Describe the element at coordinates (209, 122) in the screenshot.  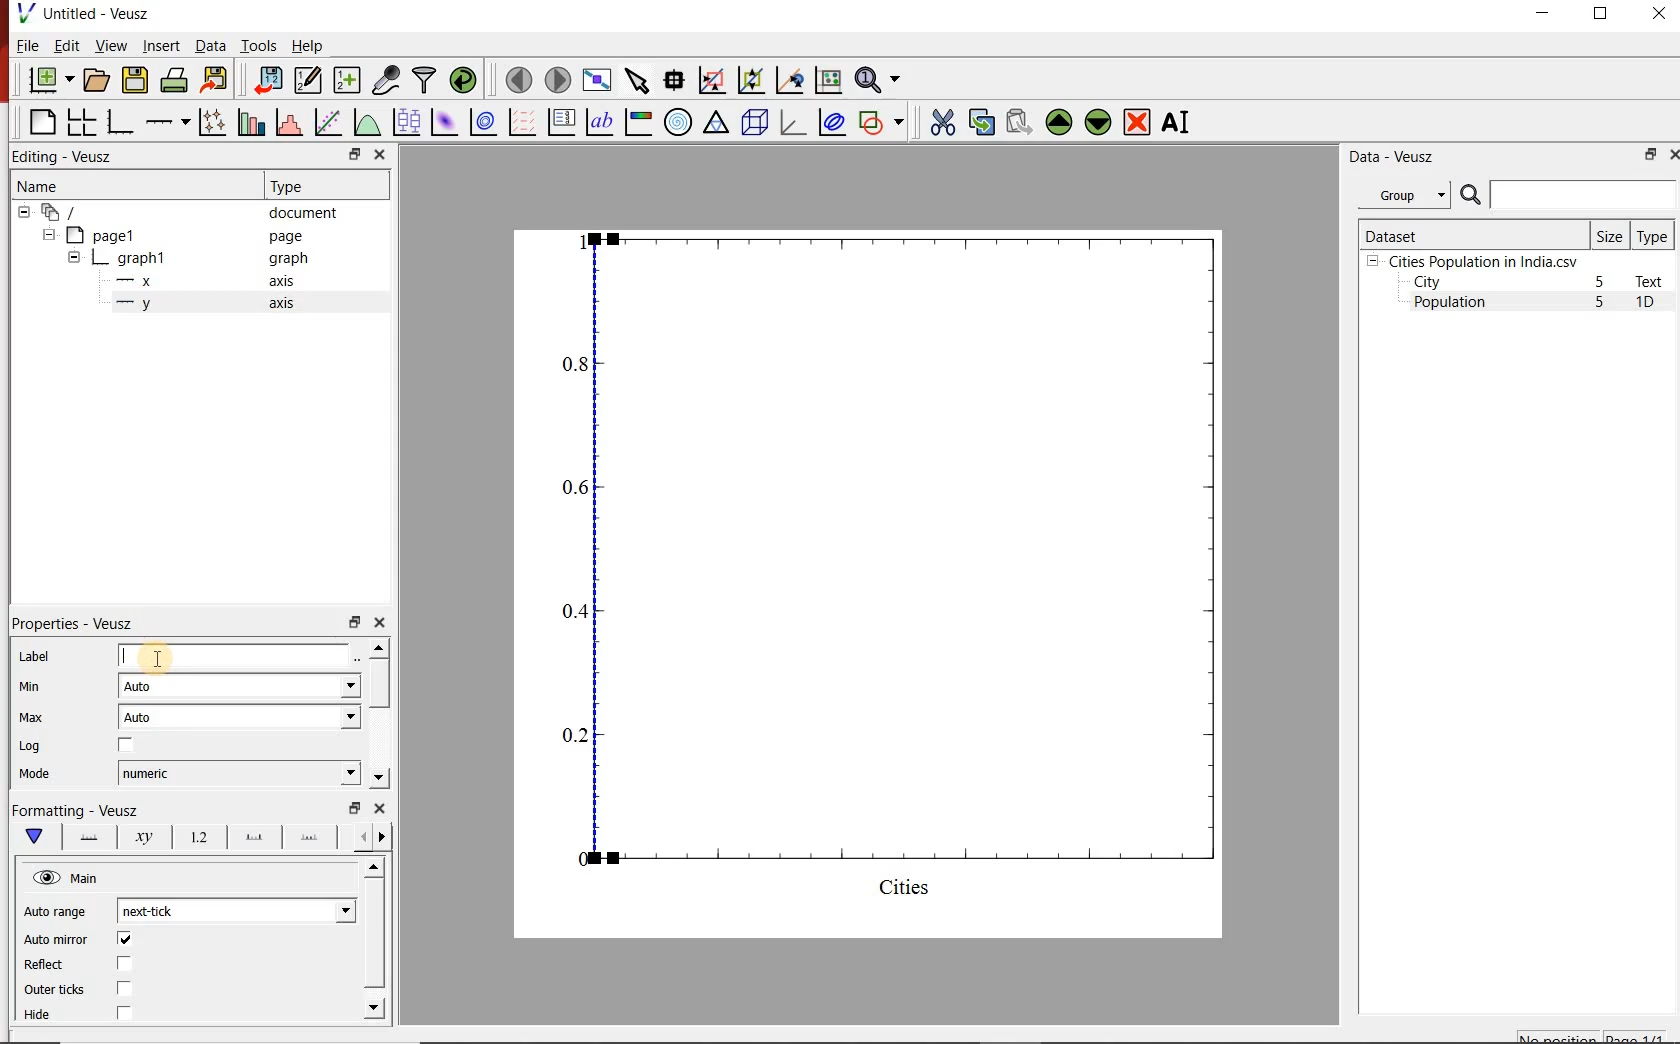
I see `plot points with lines and errorbars` at that location.